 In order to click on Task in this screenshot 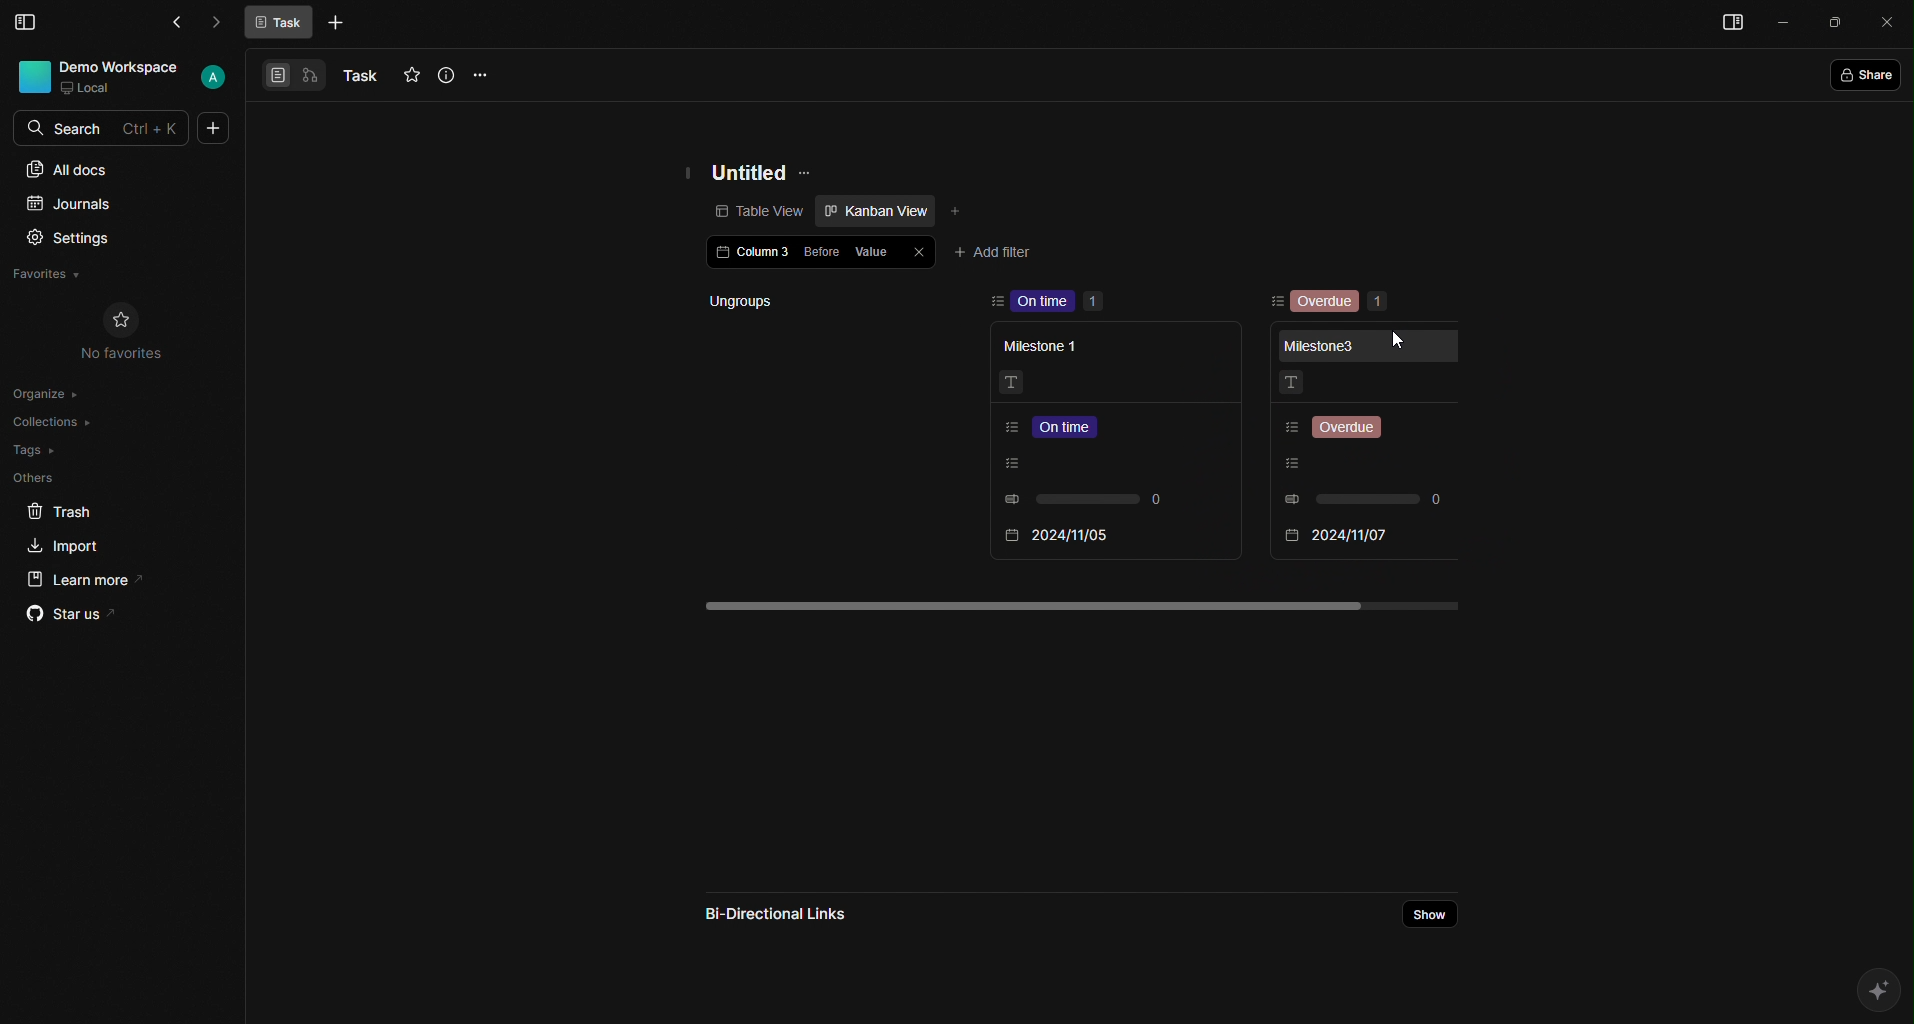, I will do `click(279, 23)`.